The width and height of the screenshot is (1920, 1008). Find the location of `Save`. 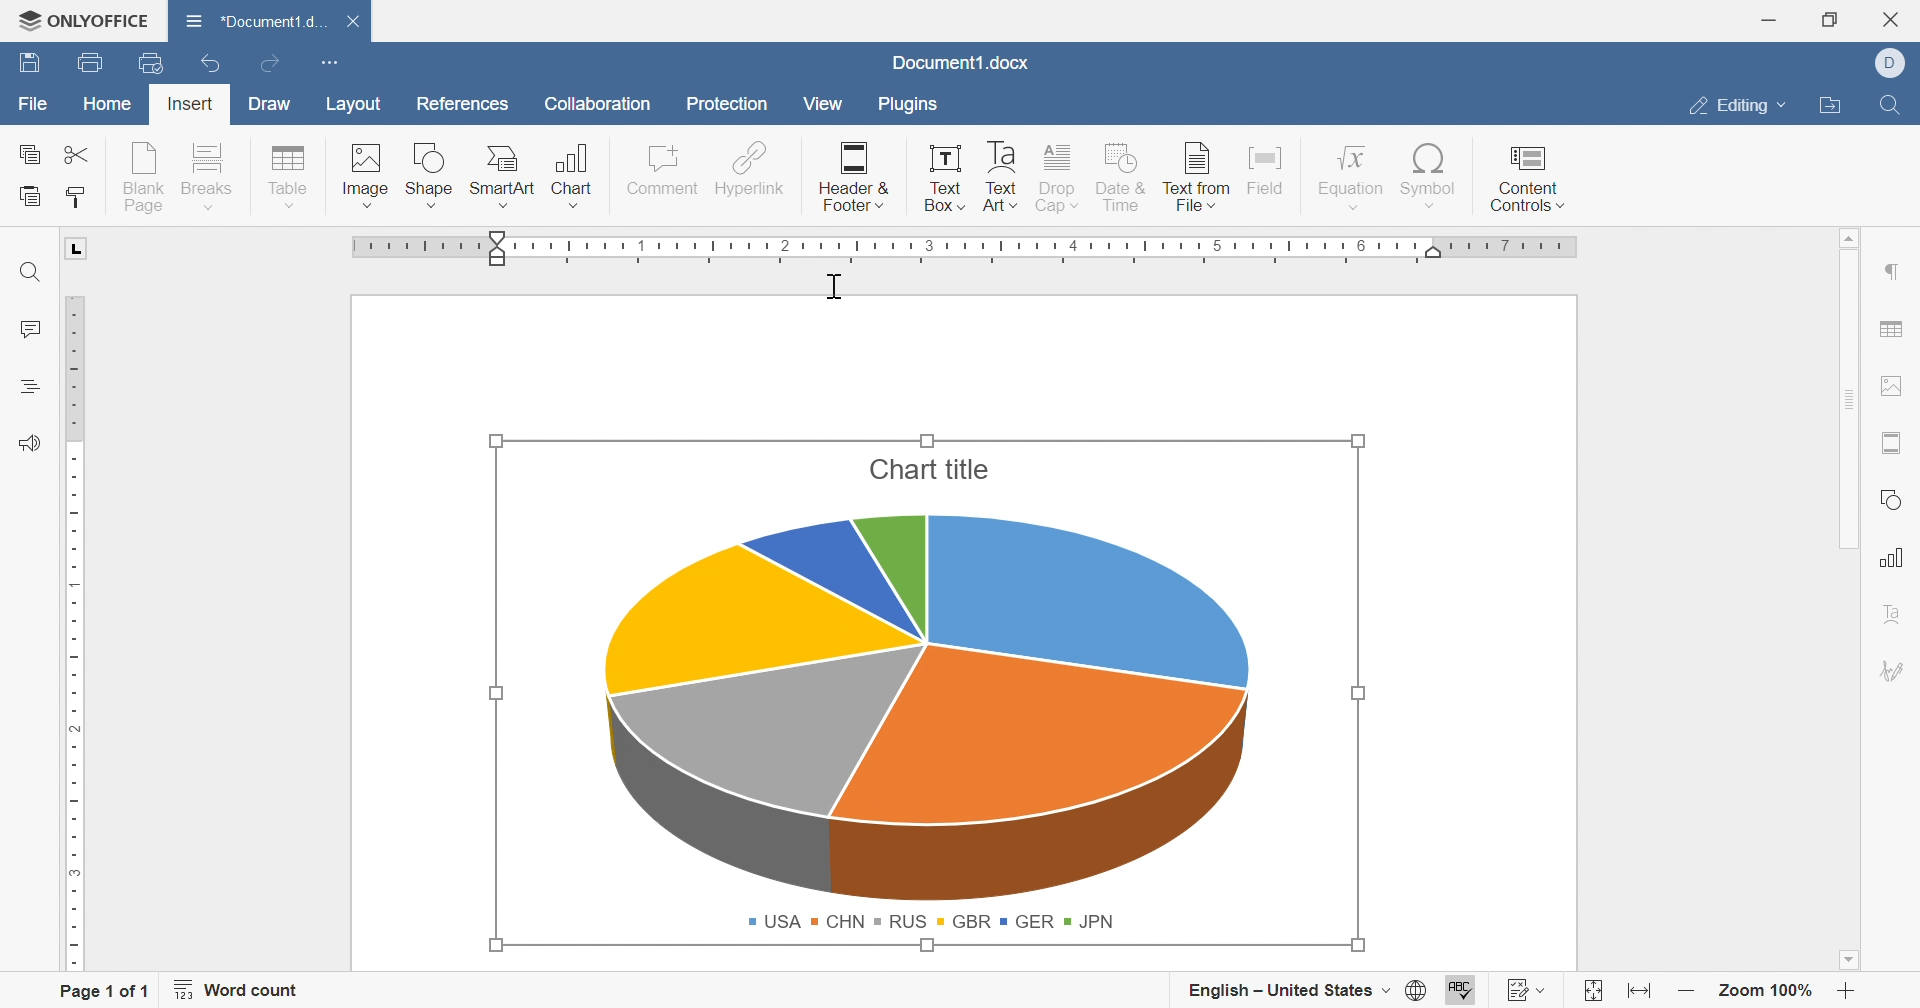

Save is located at coordinates (29, 65).